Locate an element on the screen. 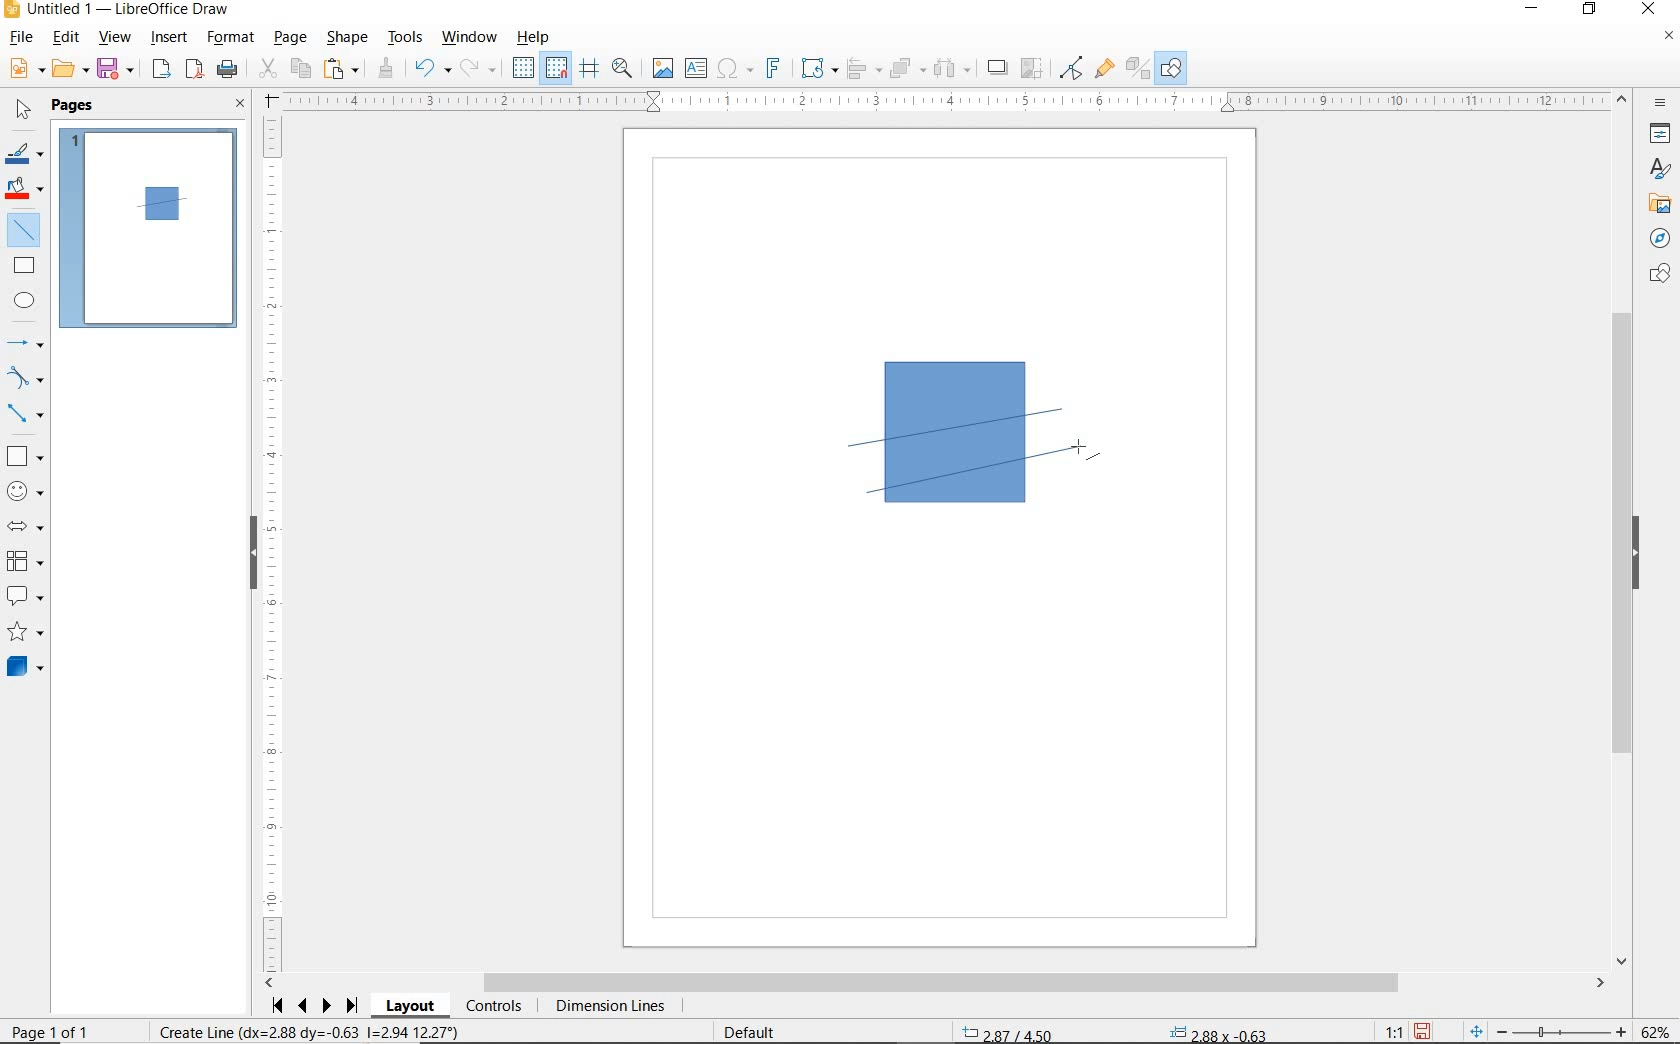 This screenshot has width=1680, height=1044. GALLERY is located at coordinates (1657, 202).